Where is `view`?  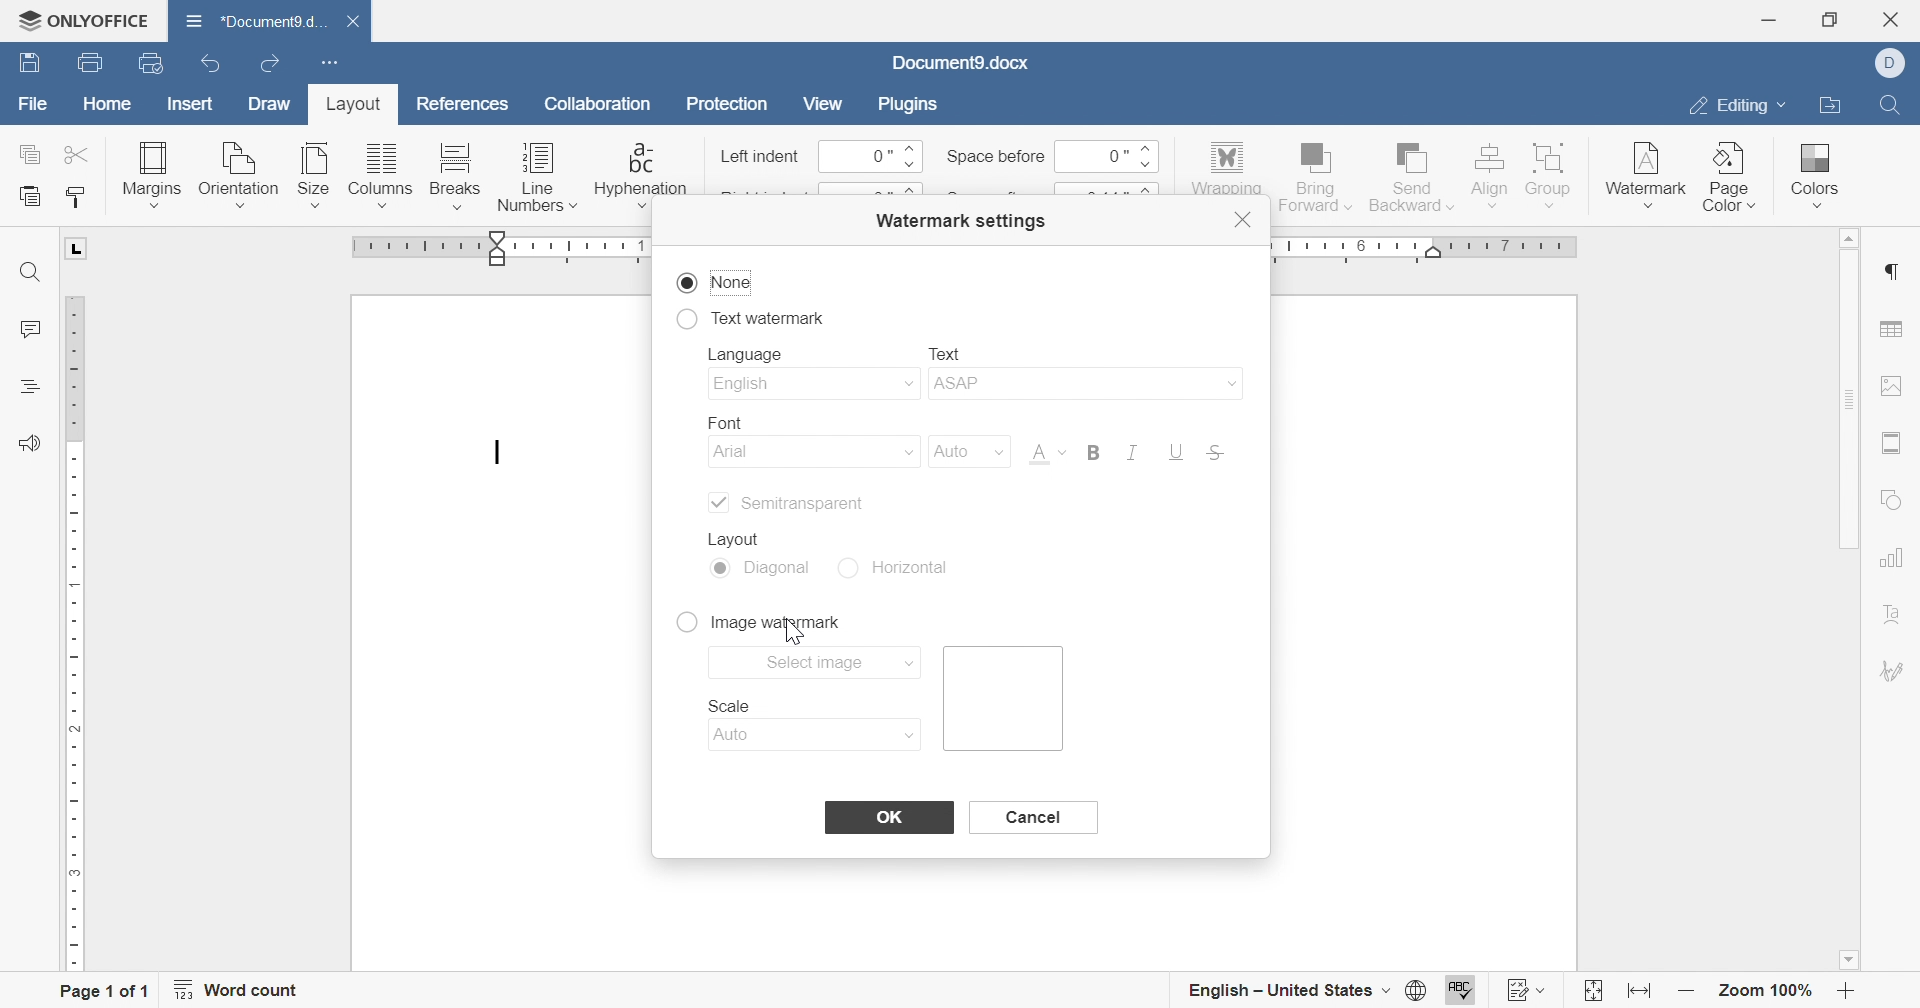 view is located at coordinates (822, 103).